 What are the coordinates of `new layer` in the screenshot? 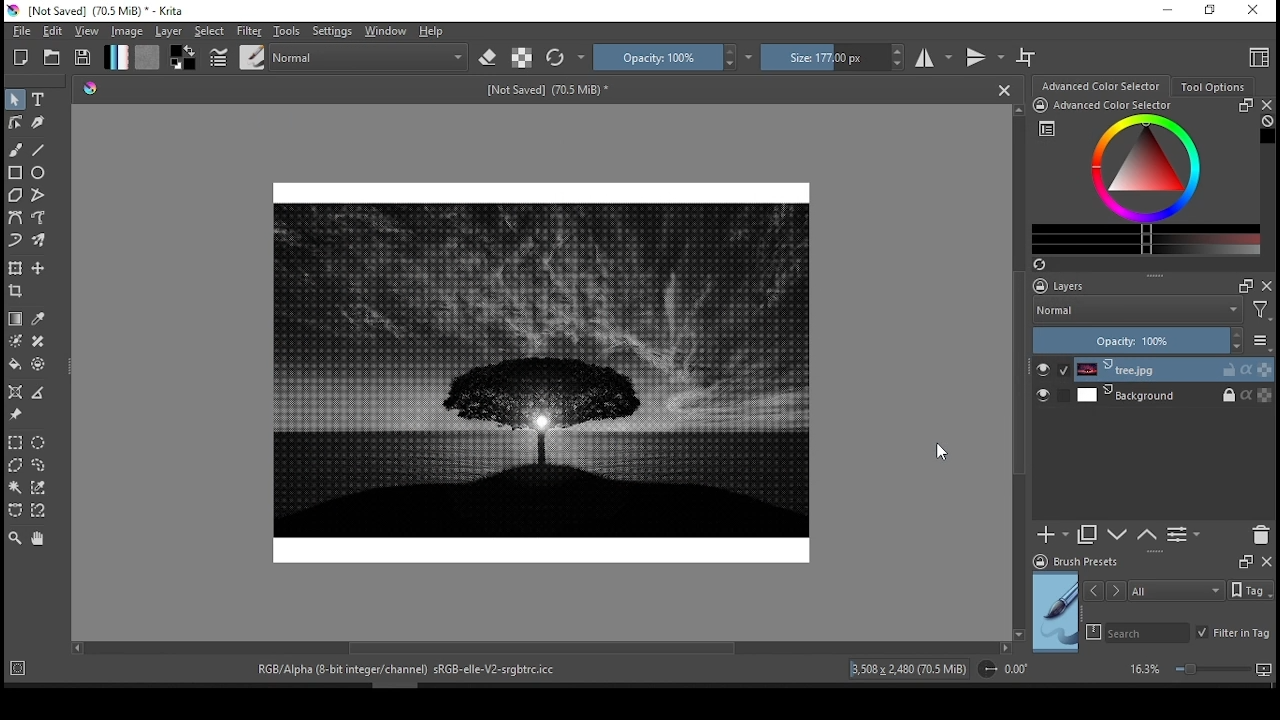 It's located at (1052, 536).